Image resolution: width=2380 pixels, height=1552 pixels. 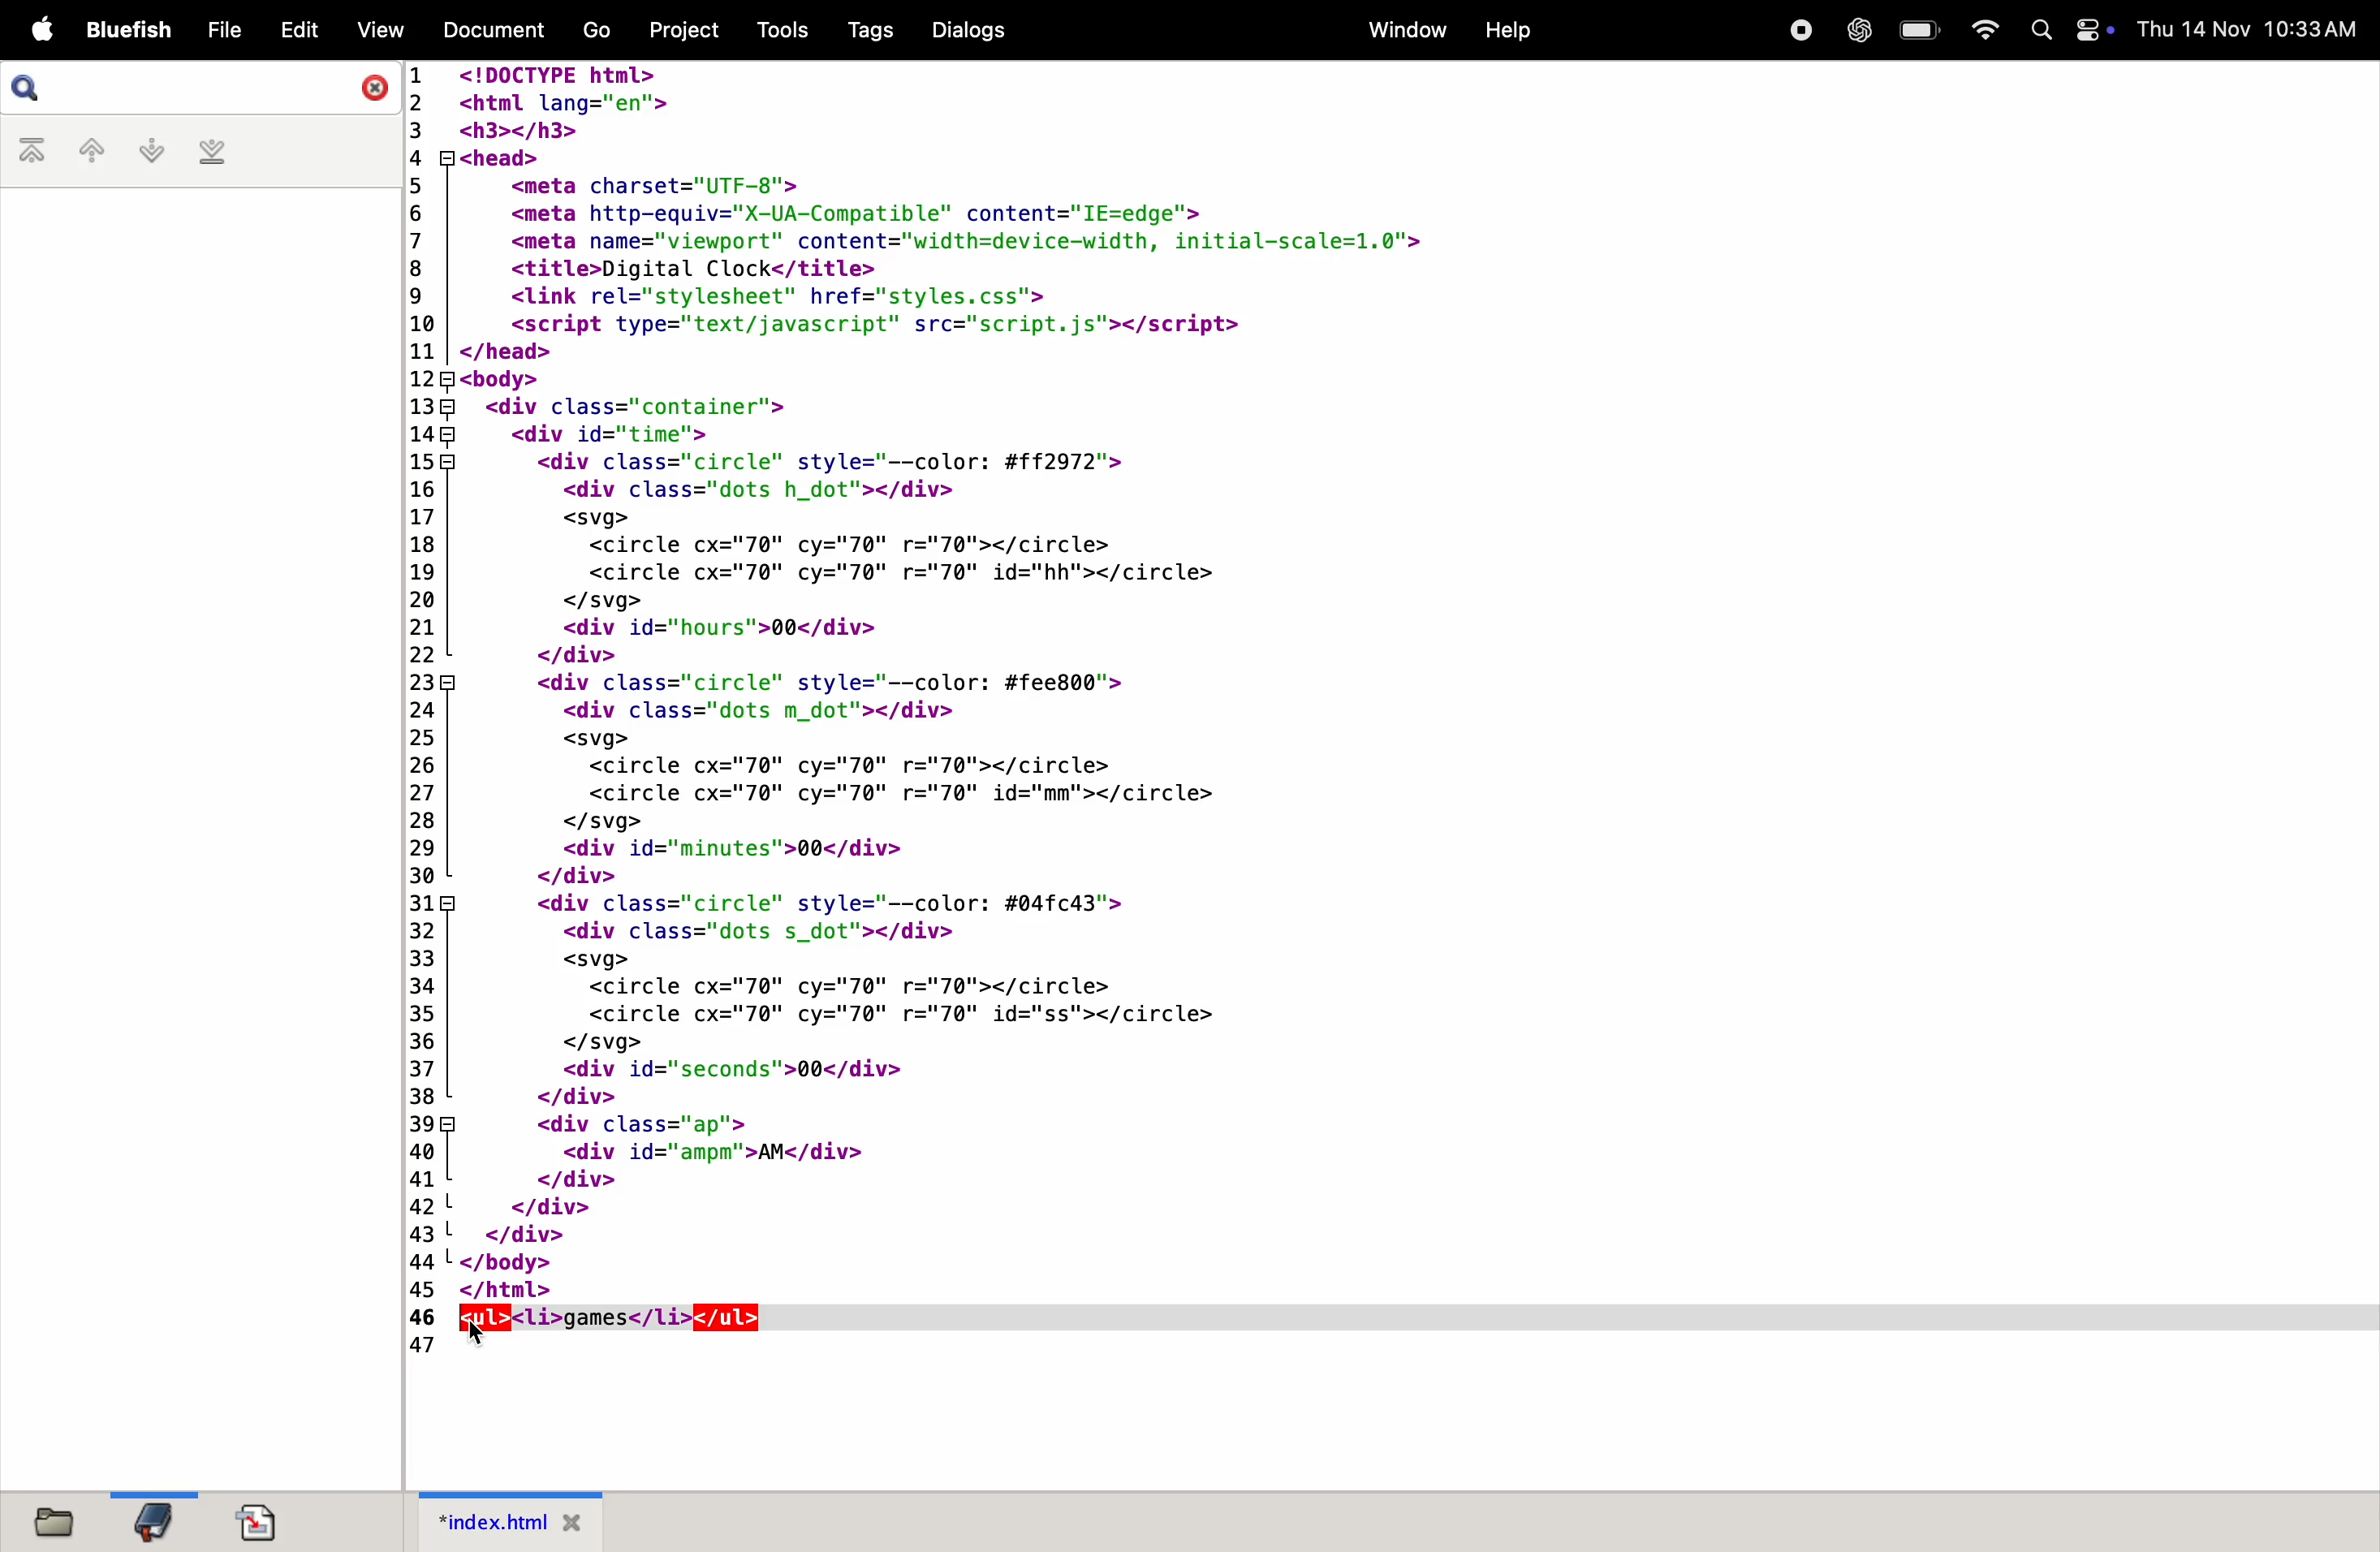 What do you see at coordinates (1147, 711) in the screenshot?
I see `code for inserting a comment in HTML` at bounding box center [1147, 711].